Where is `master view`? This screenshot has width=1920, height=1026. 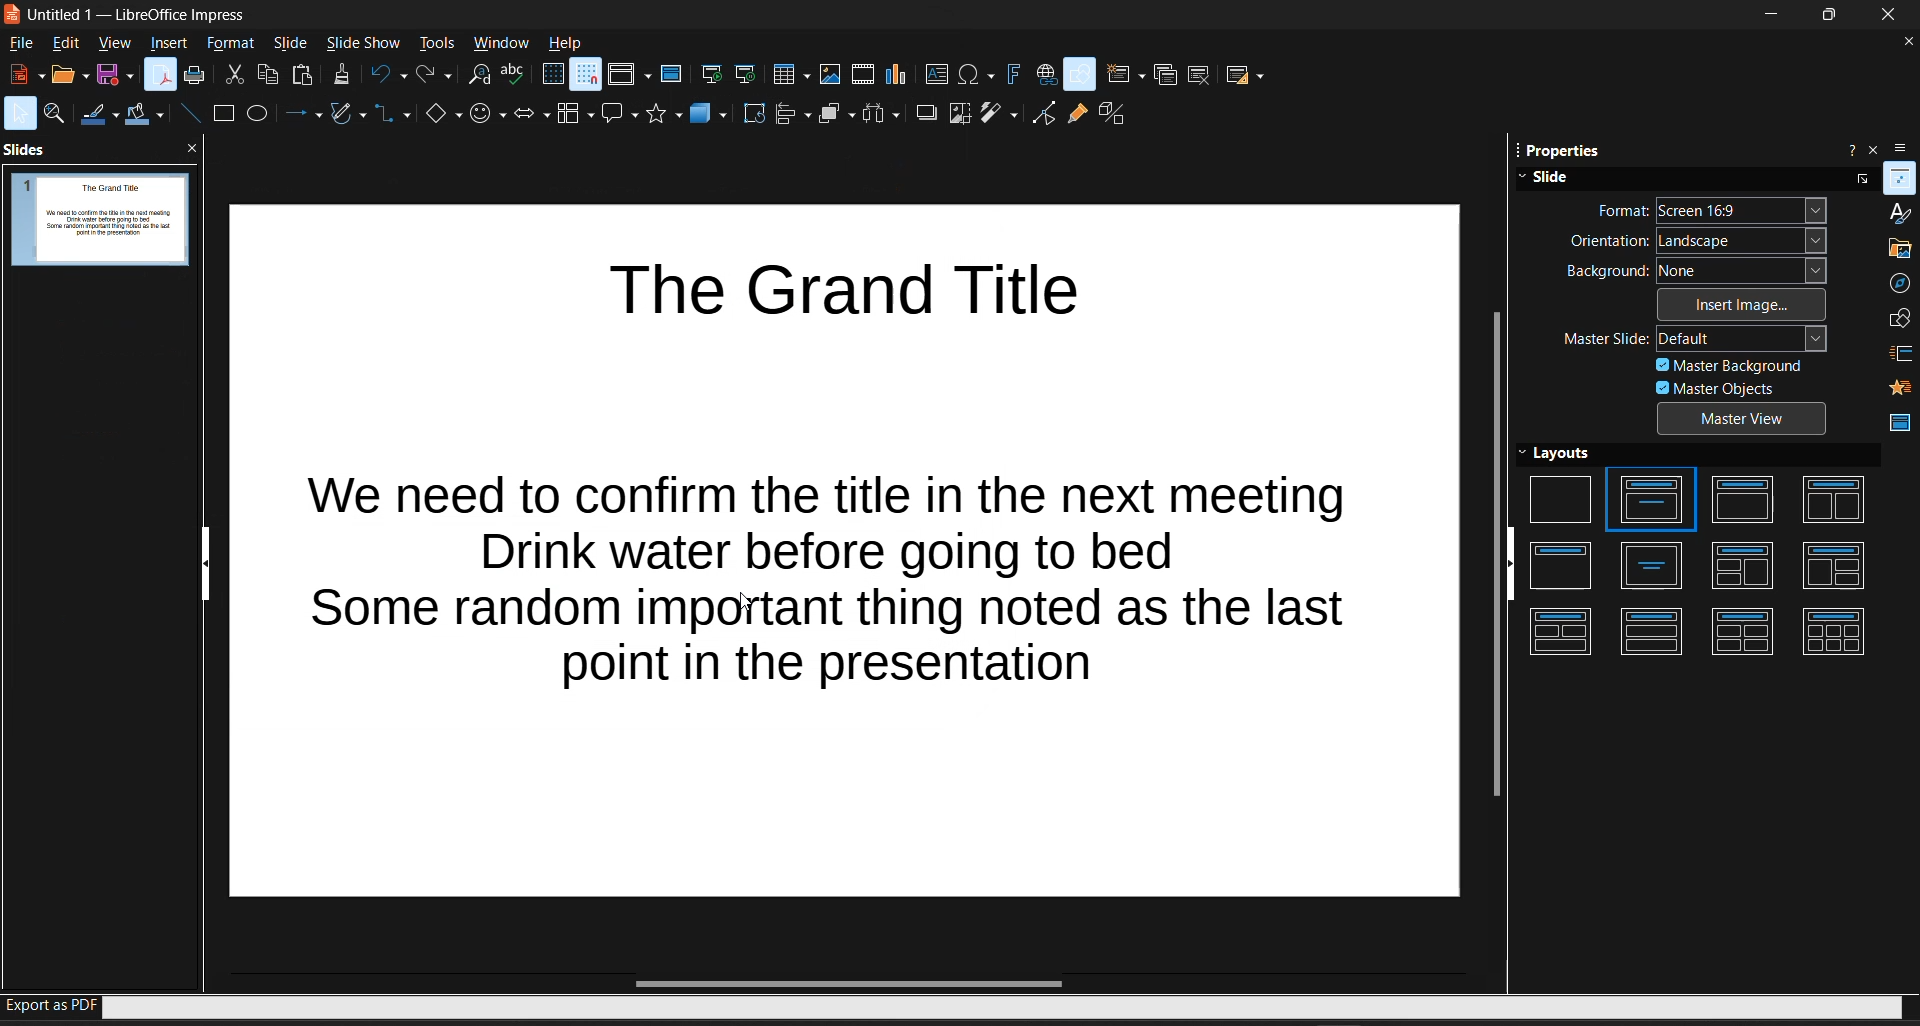 master view is located at coordinates (1745, 419).